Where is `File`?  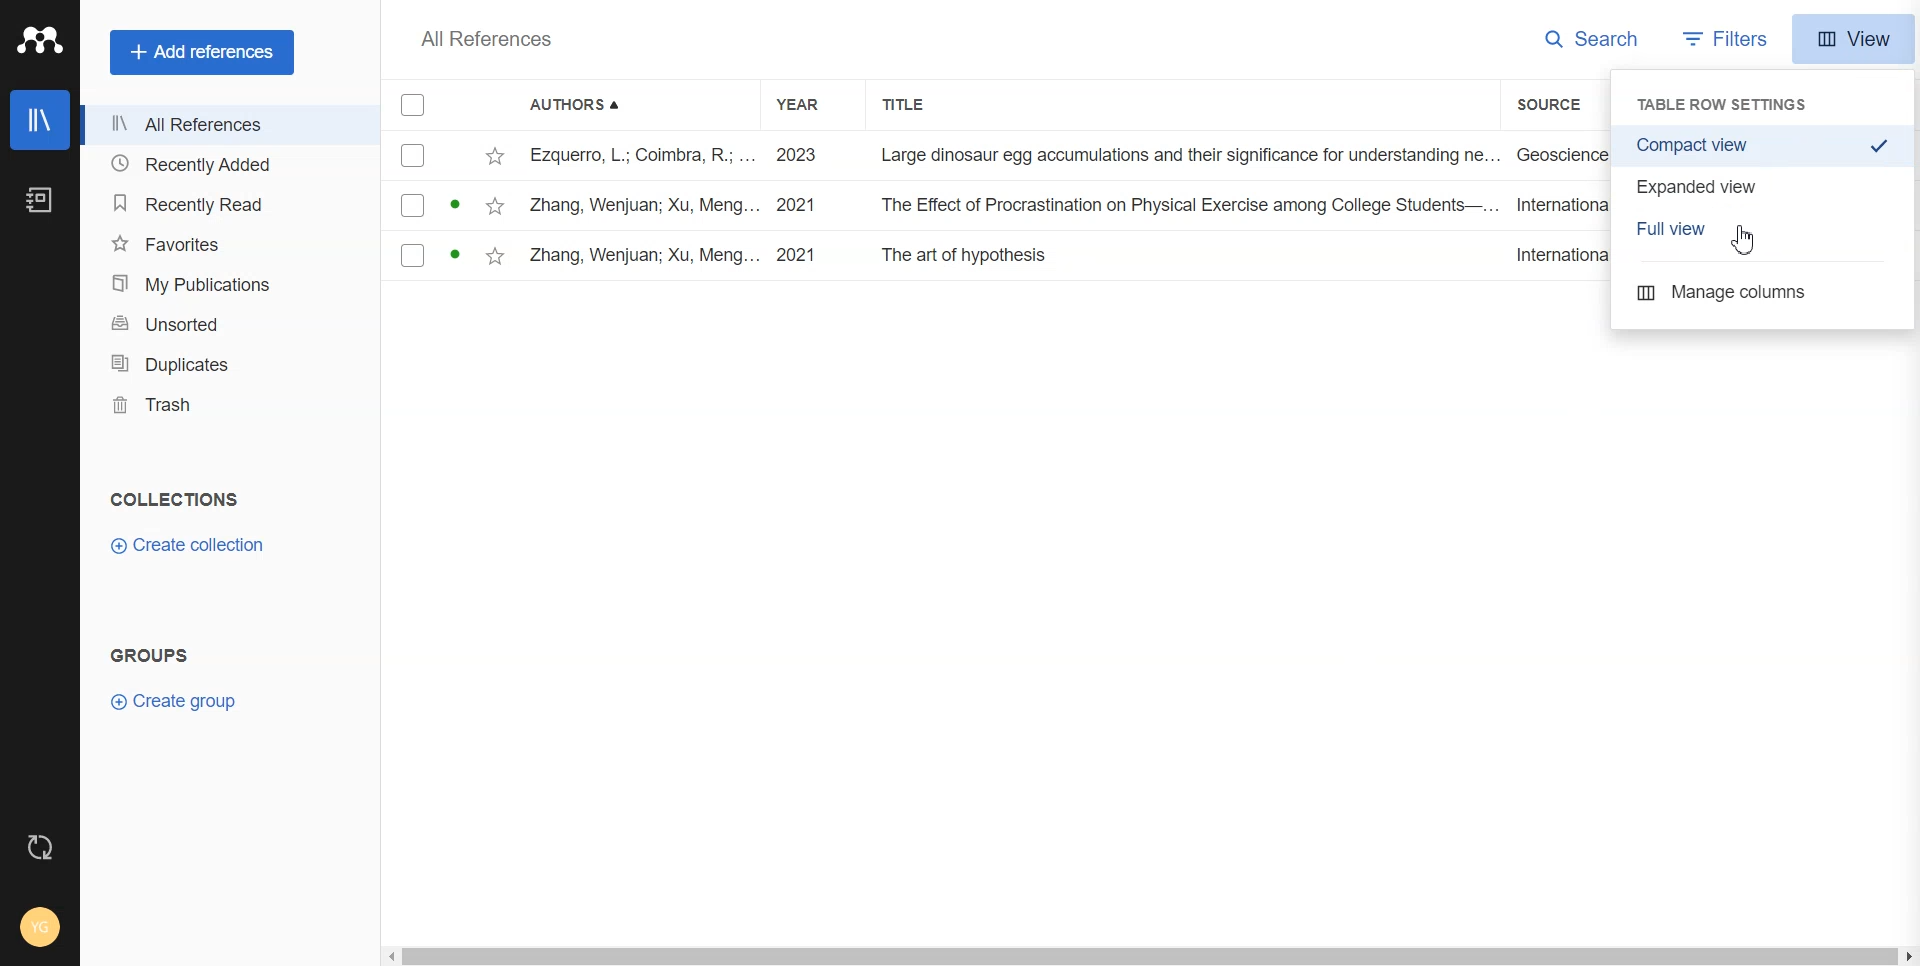
File is located at coordinates (997, 155).